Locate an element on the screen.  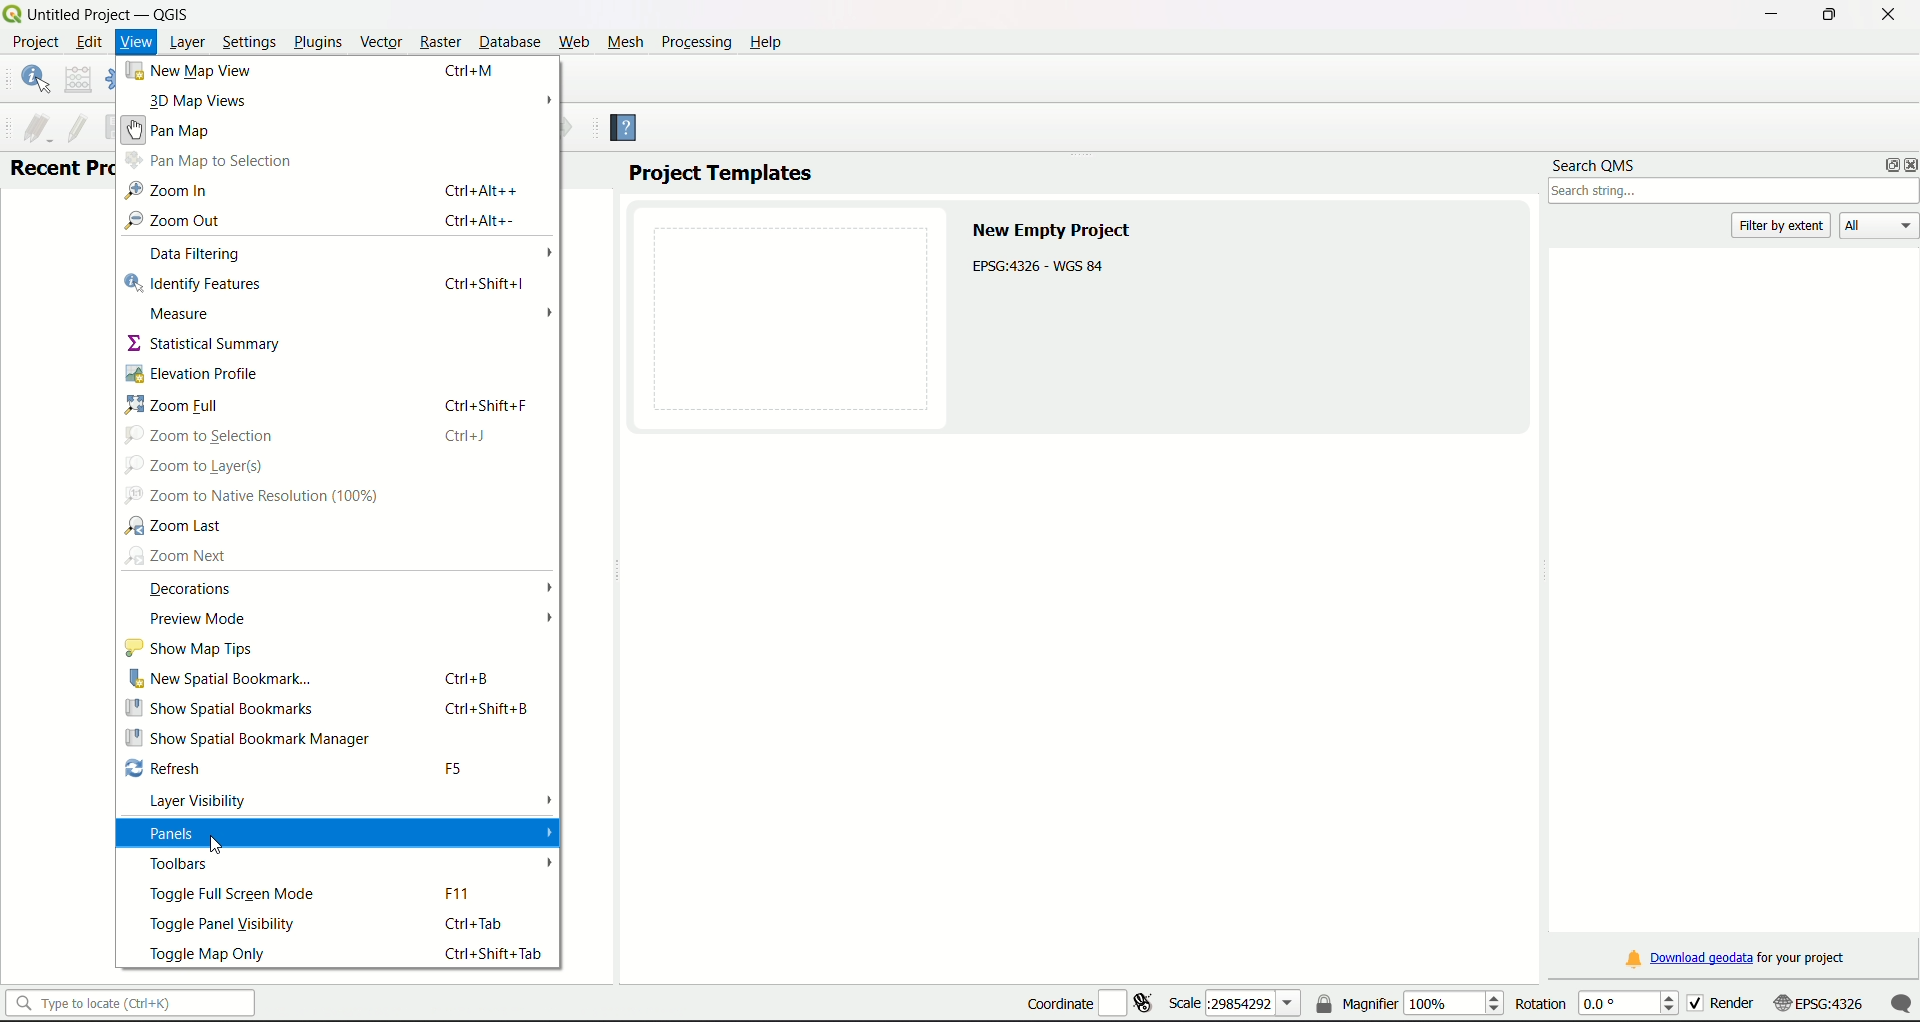
toggle map only is located at coordinates (209, 954).